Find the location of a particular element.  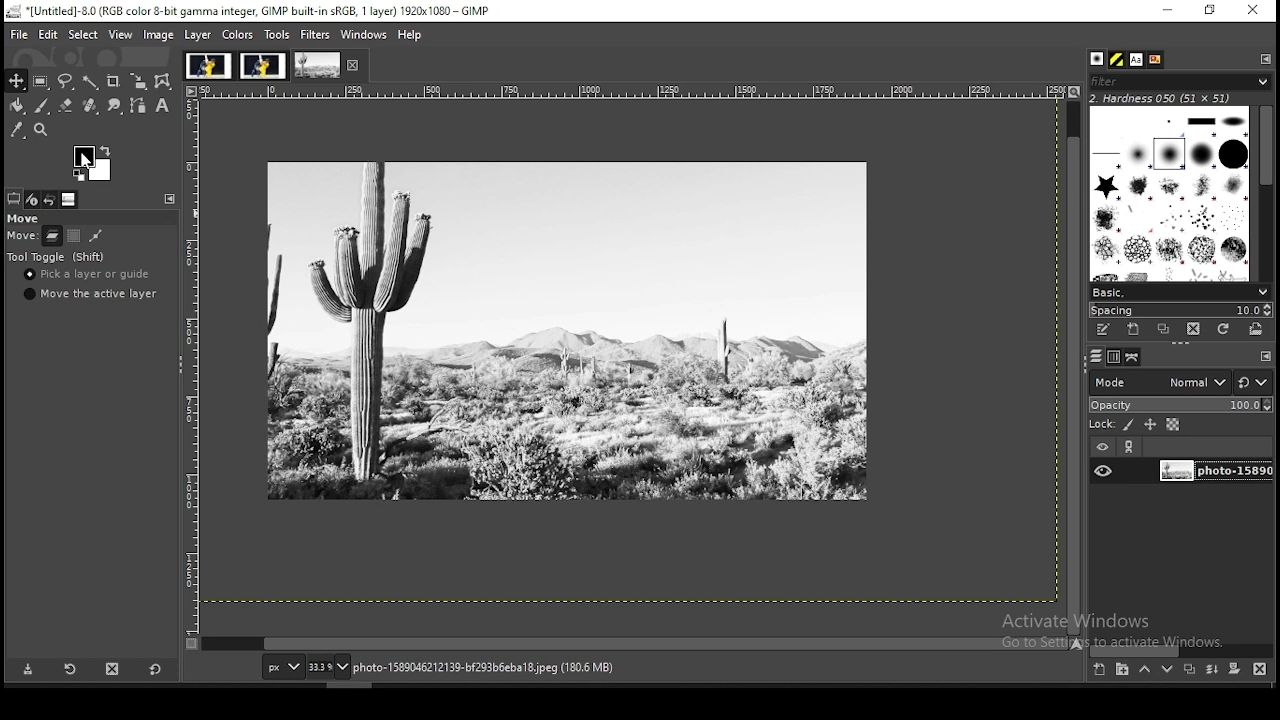

scroll bar is located at coordinates (1266, 191).